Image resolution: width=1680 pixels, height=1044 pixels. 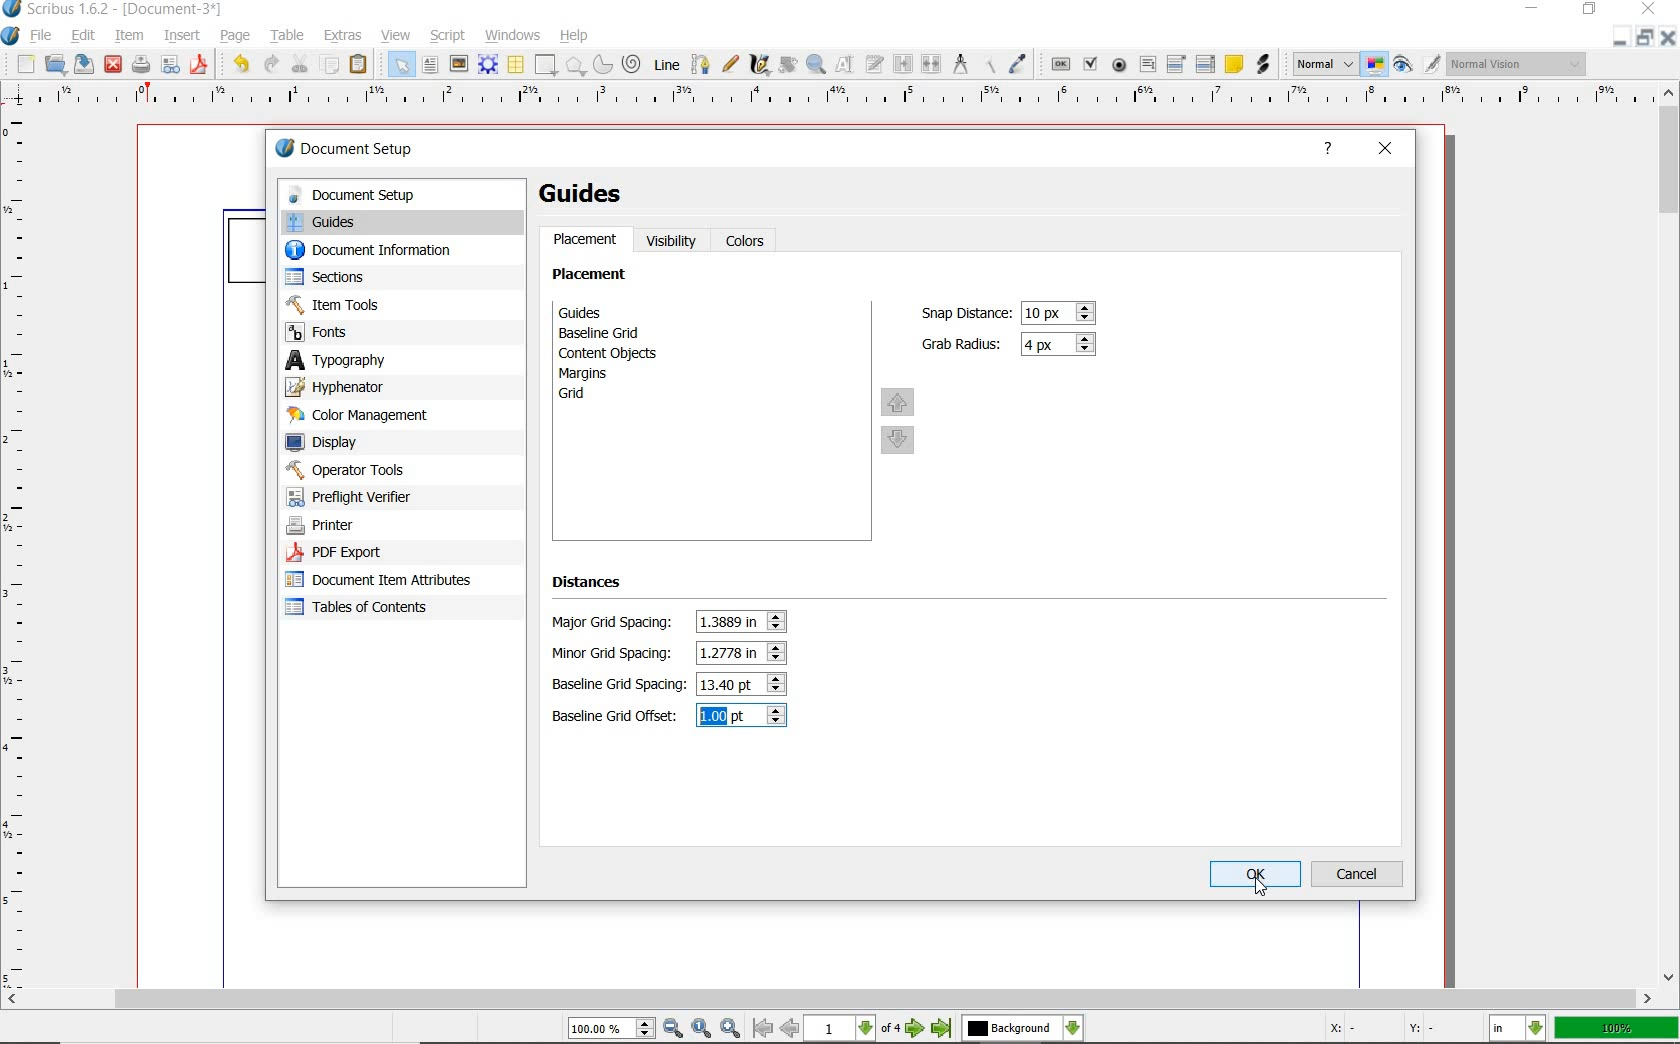 I want to click on move up, so click(x=898, y=401).